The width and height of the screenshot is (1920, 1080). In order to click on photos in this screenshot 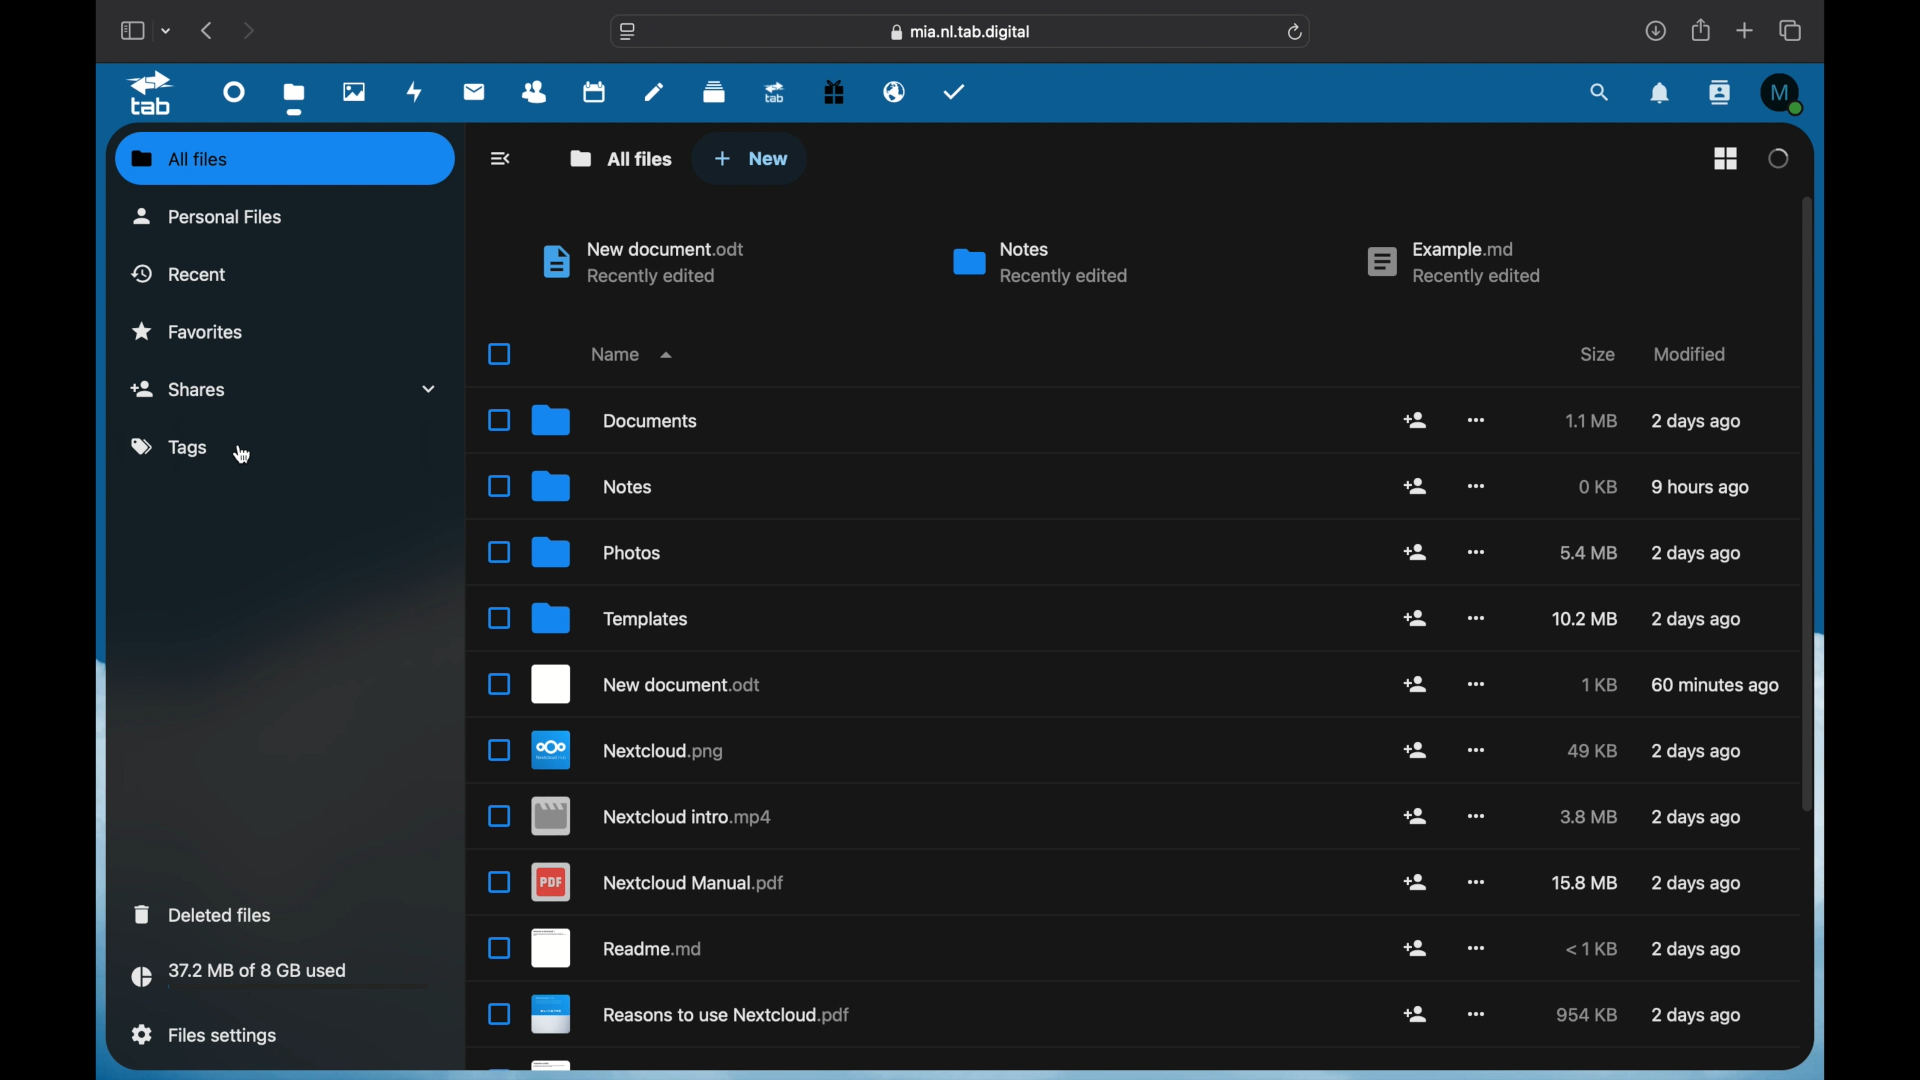, I will do `click(355, 91)`.